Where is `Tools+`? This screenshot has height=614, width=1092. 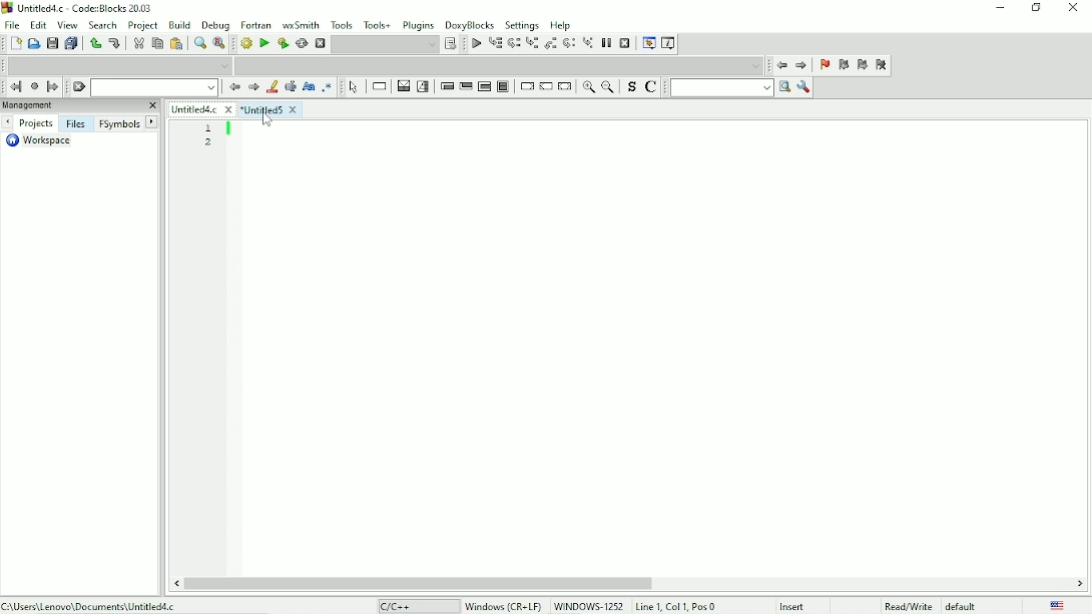 Tools+ is located at coordinates (378, 25).